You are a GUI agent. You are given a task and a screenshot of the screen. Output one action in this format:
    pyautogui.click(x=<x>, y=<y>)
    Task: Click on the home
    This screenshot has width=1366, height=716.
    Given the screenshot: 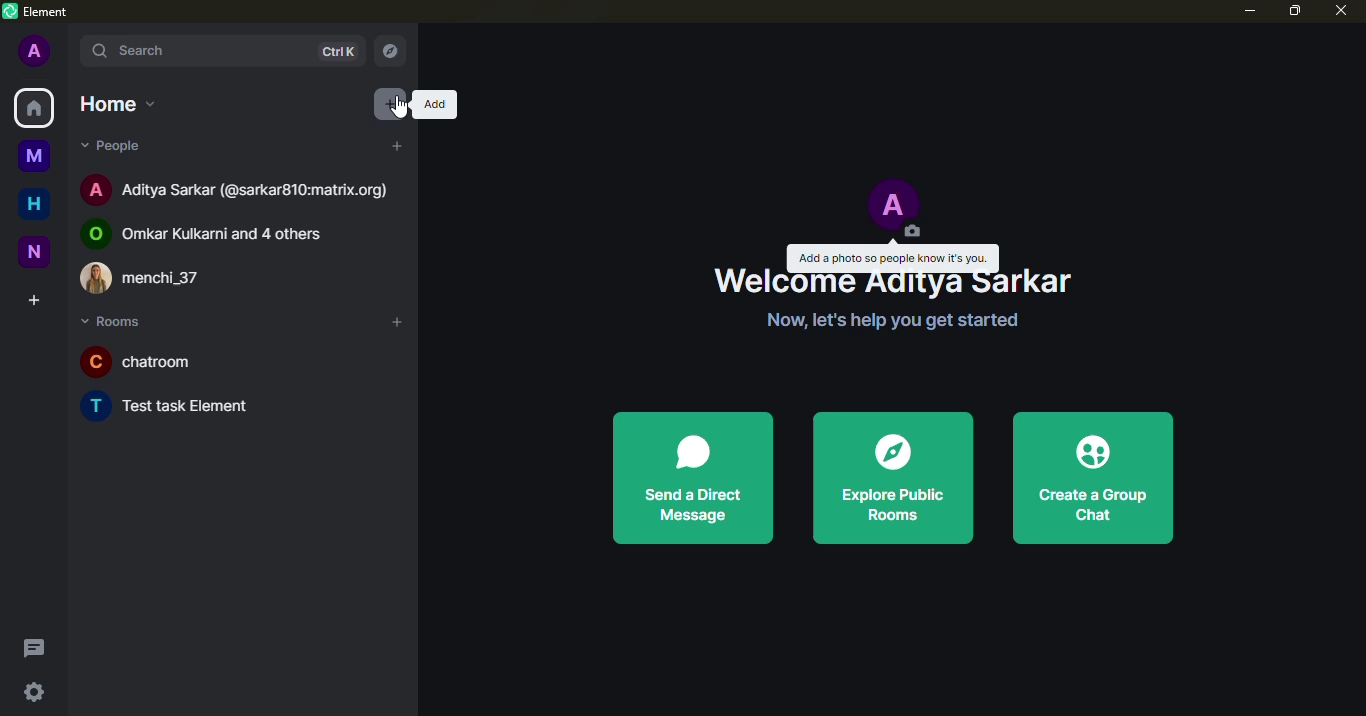 What is the action you would take?
    pyautogui.click(x=34, y=107)
    